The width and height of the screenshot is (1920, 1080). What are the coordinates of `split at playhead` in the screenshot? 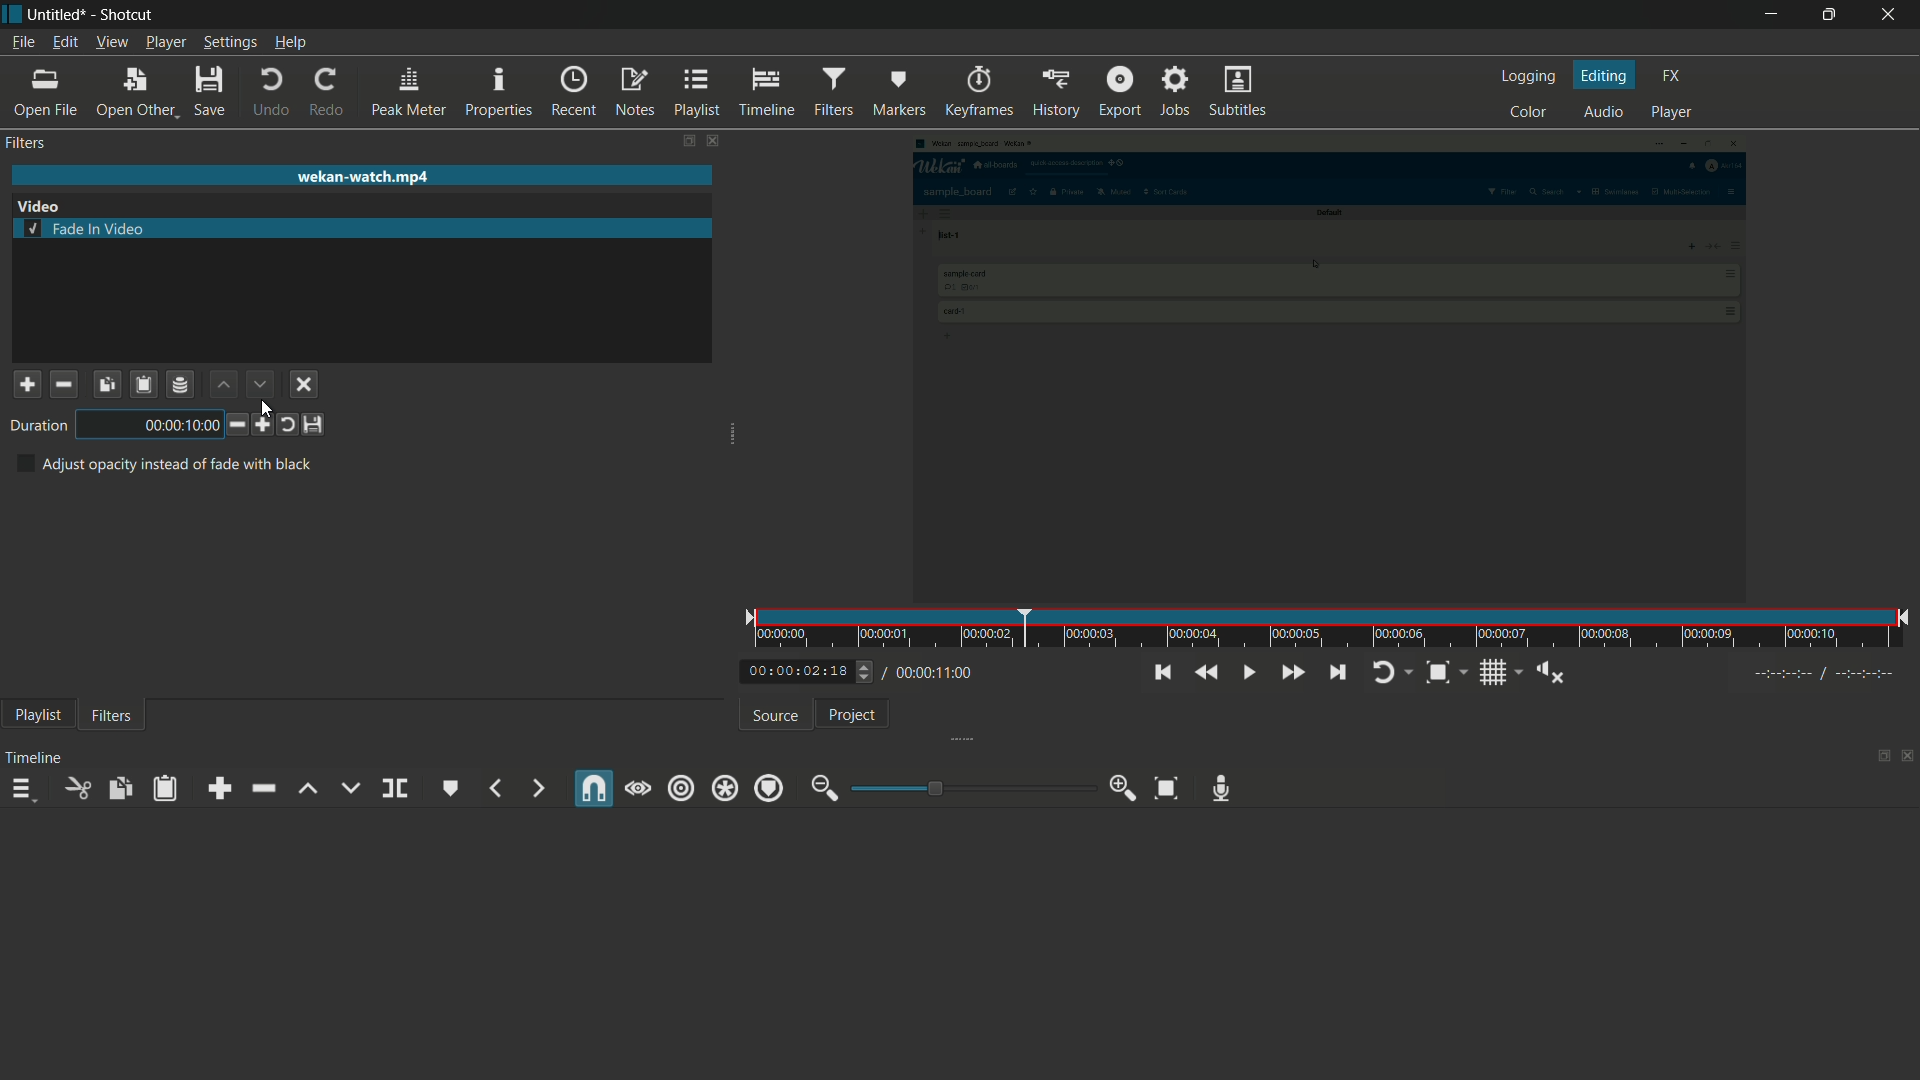 It's located at (395, 789).